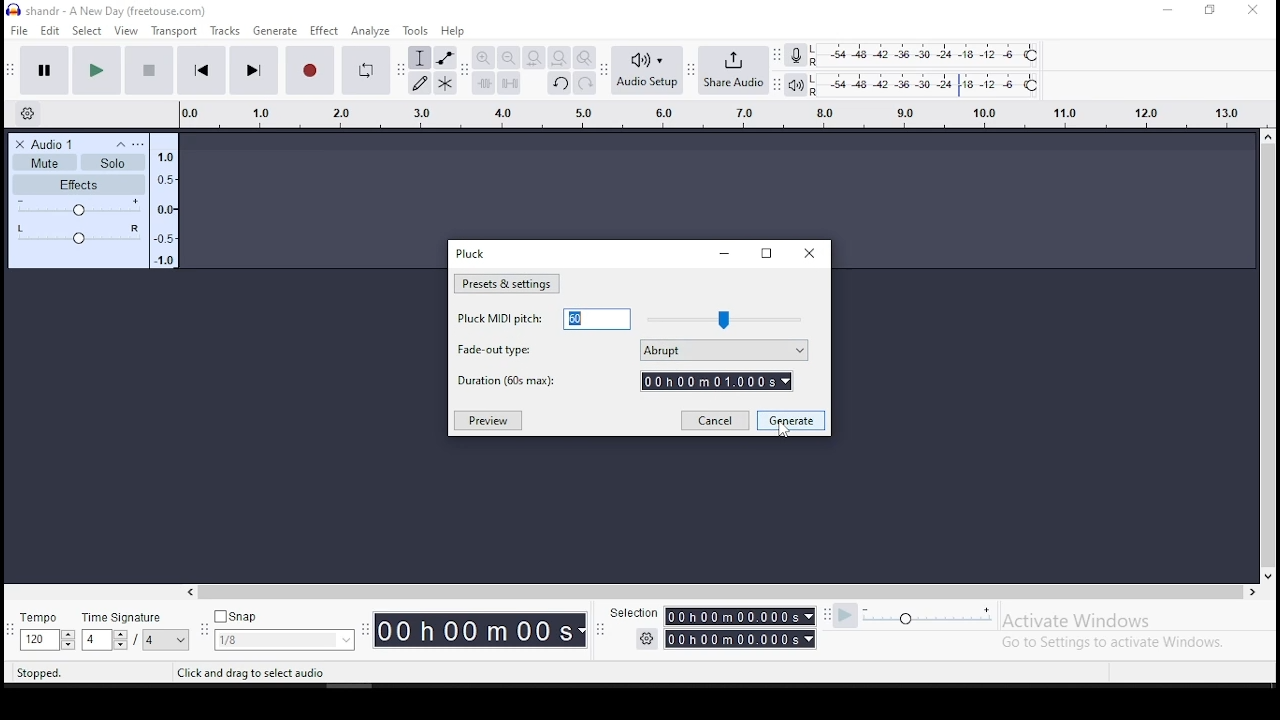 The image size is (1280, 720). I want to click on draw tool, so click(418, 82).